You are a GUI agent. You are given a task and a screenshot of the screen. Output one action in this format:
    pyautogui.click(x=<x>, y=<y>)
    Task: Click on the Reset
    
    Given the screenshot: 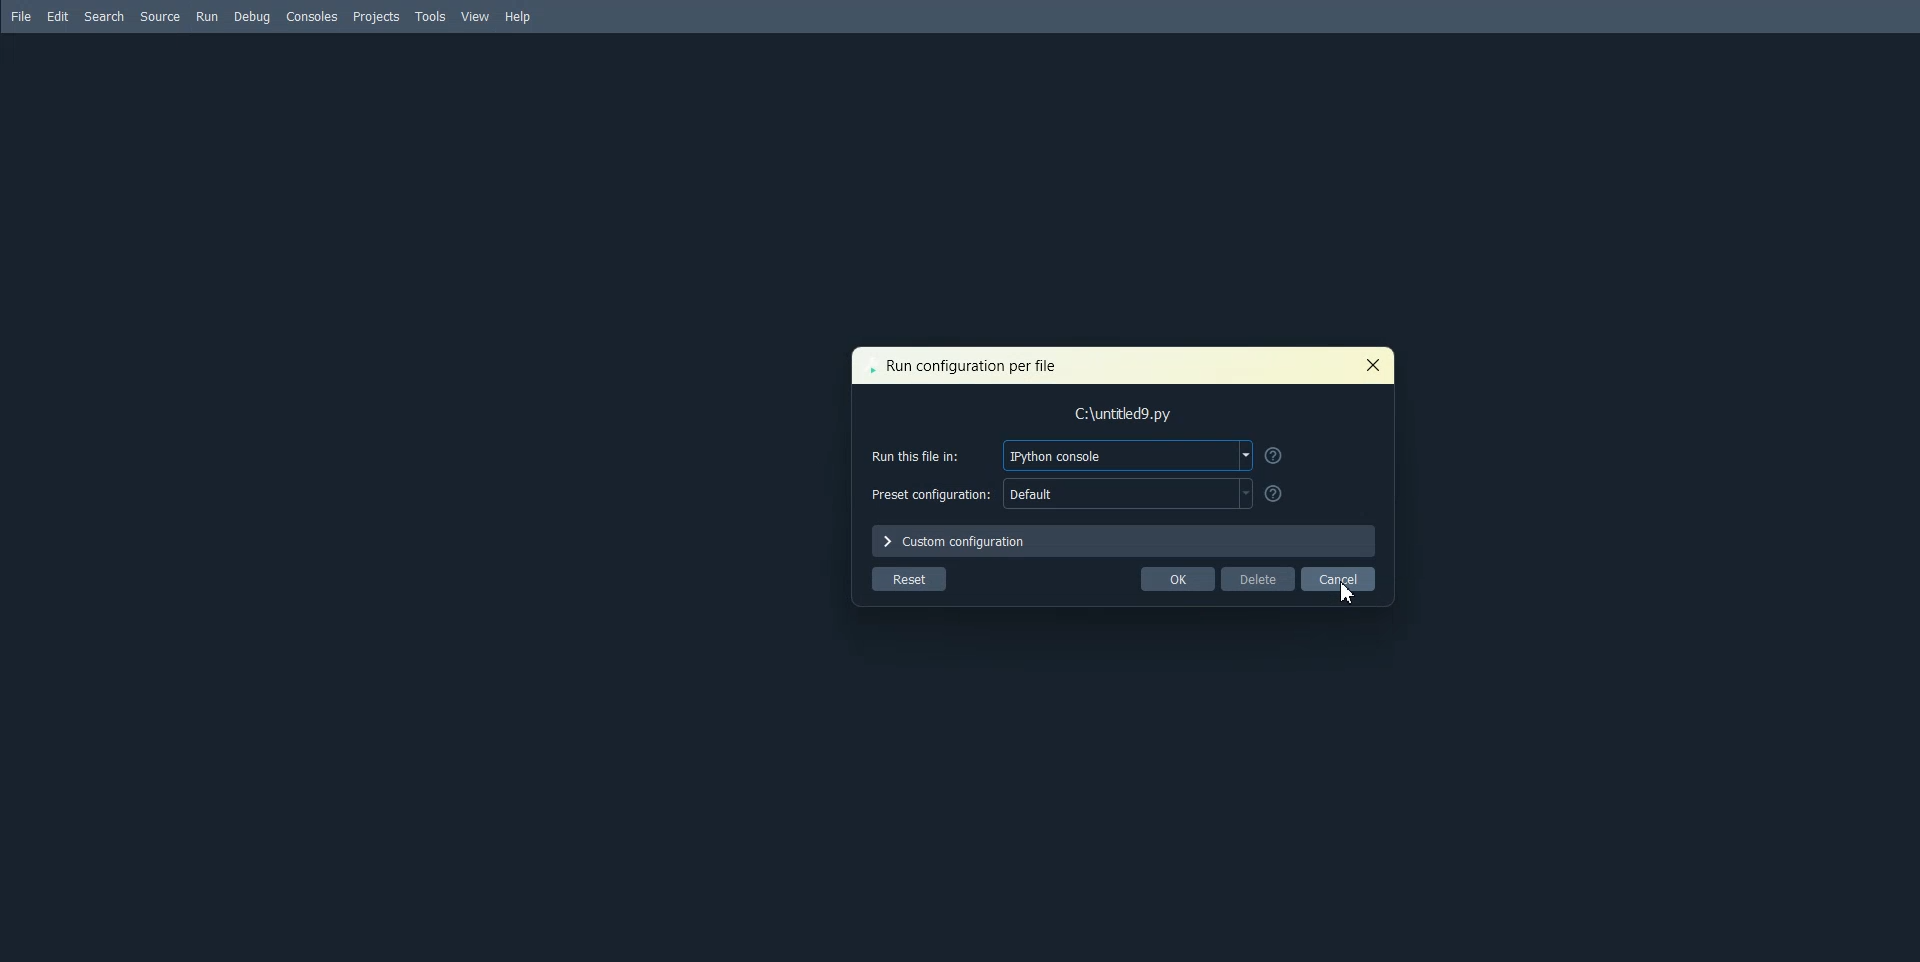 What is the action you would take?
    pyautogui.click(x=909, y=579)
    